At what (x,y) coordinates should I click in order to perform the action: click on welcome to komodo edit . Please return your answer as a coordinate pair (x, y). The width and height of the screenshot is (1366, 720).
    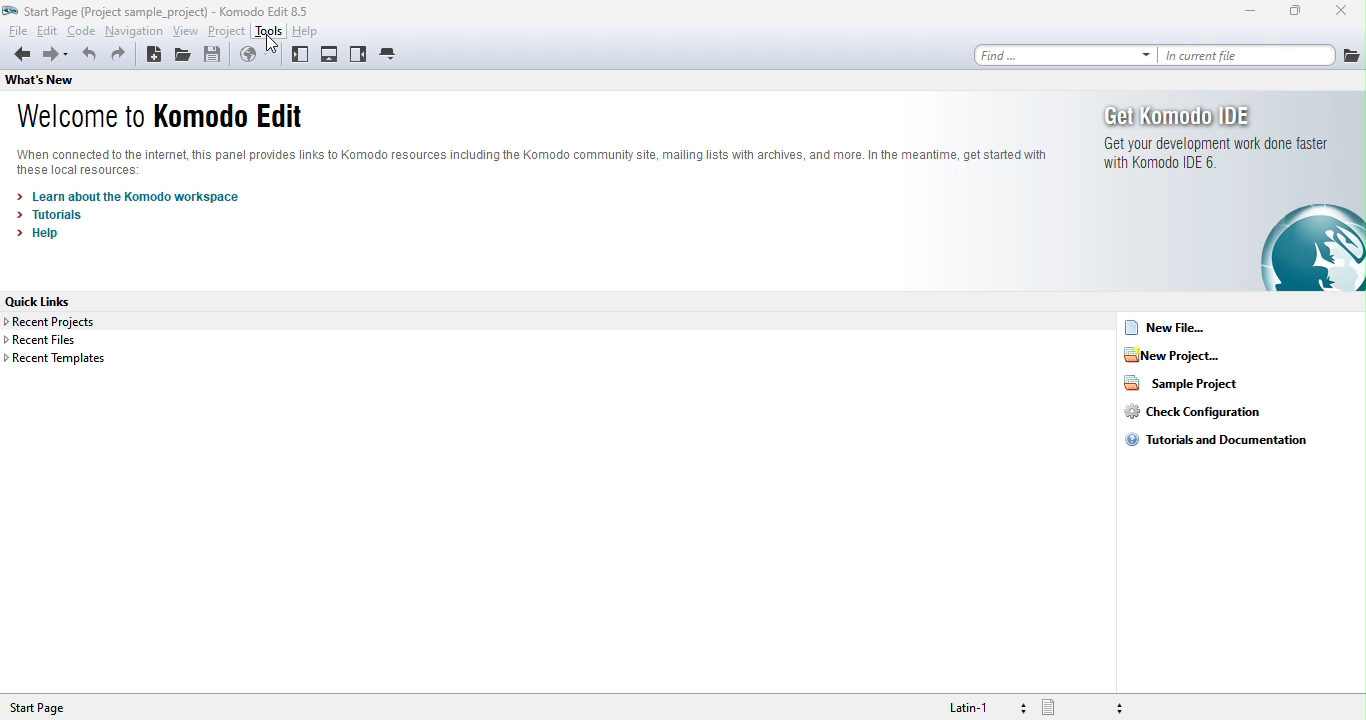
    Looking at the image, I should click on (176, 116).